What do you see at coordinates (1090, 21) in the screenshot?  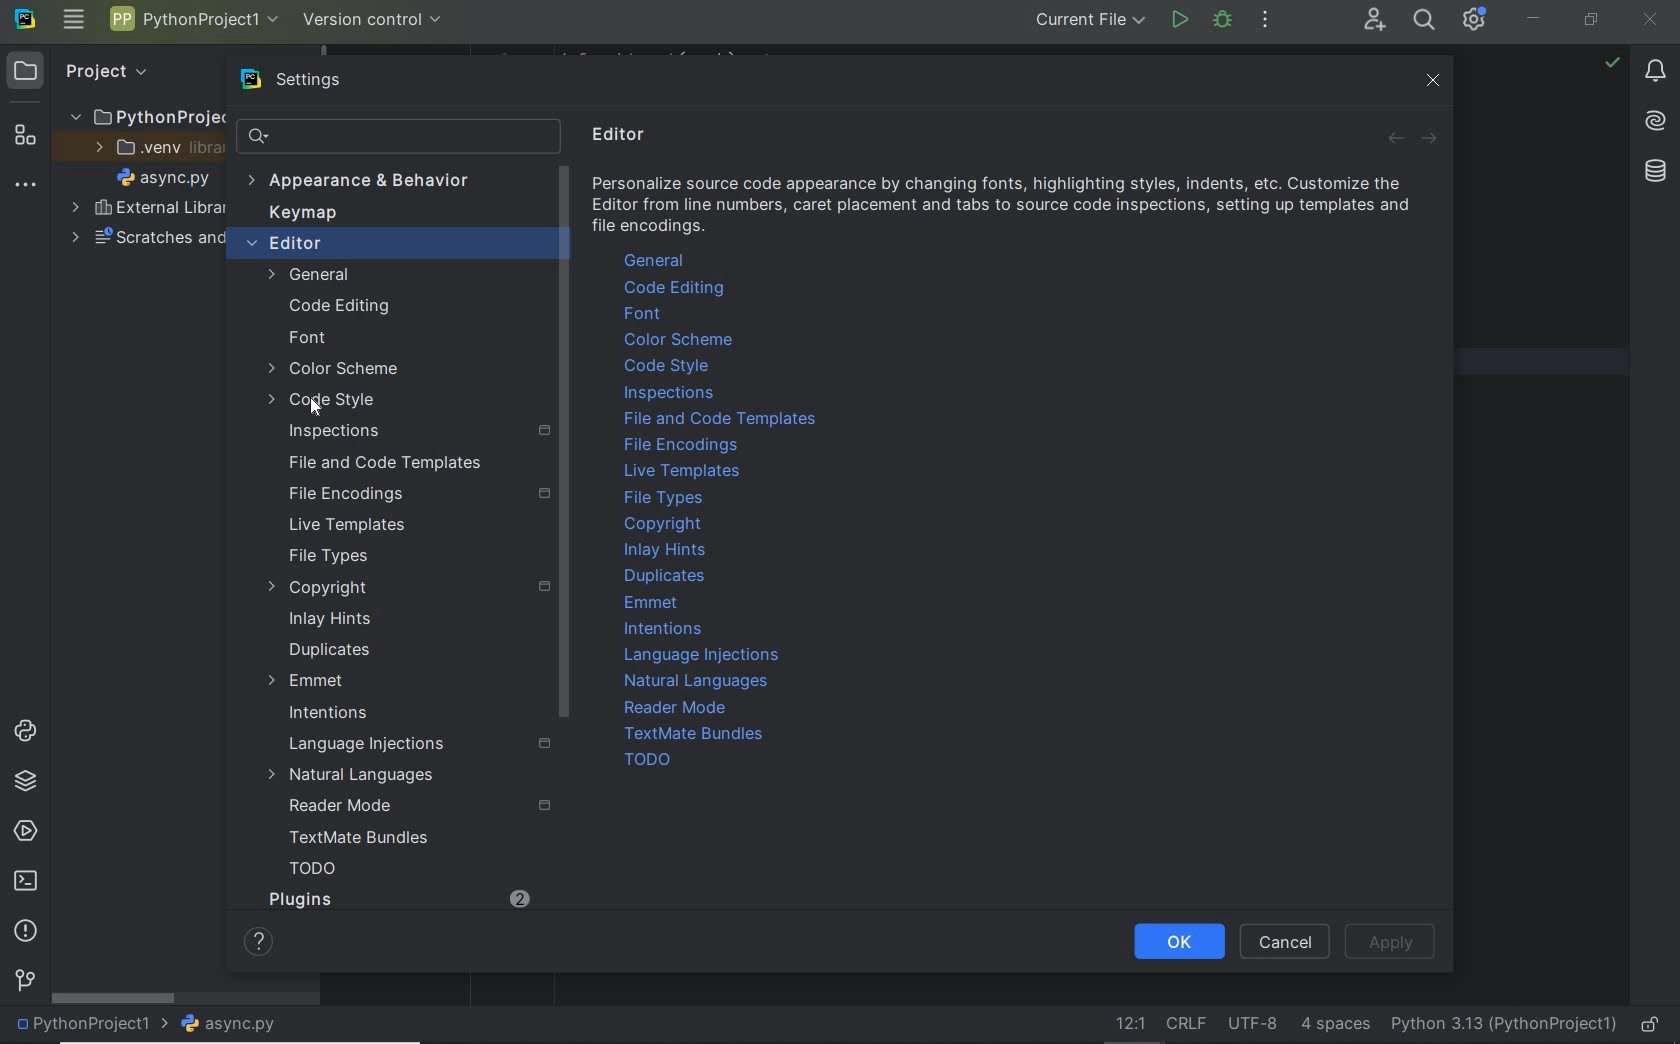 I see `current file` at bounding box center [1090, 21].